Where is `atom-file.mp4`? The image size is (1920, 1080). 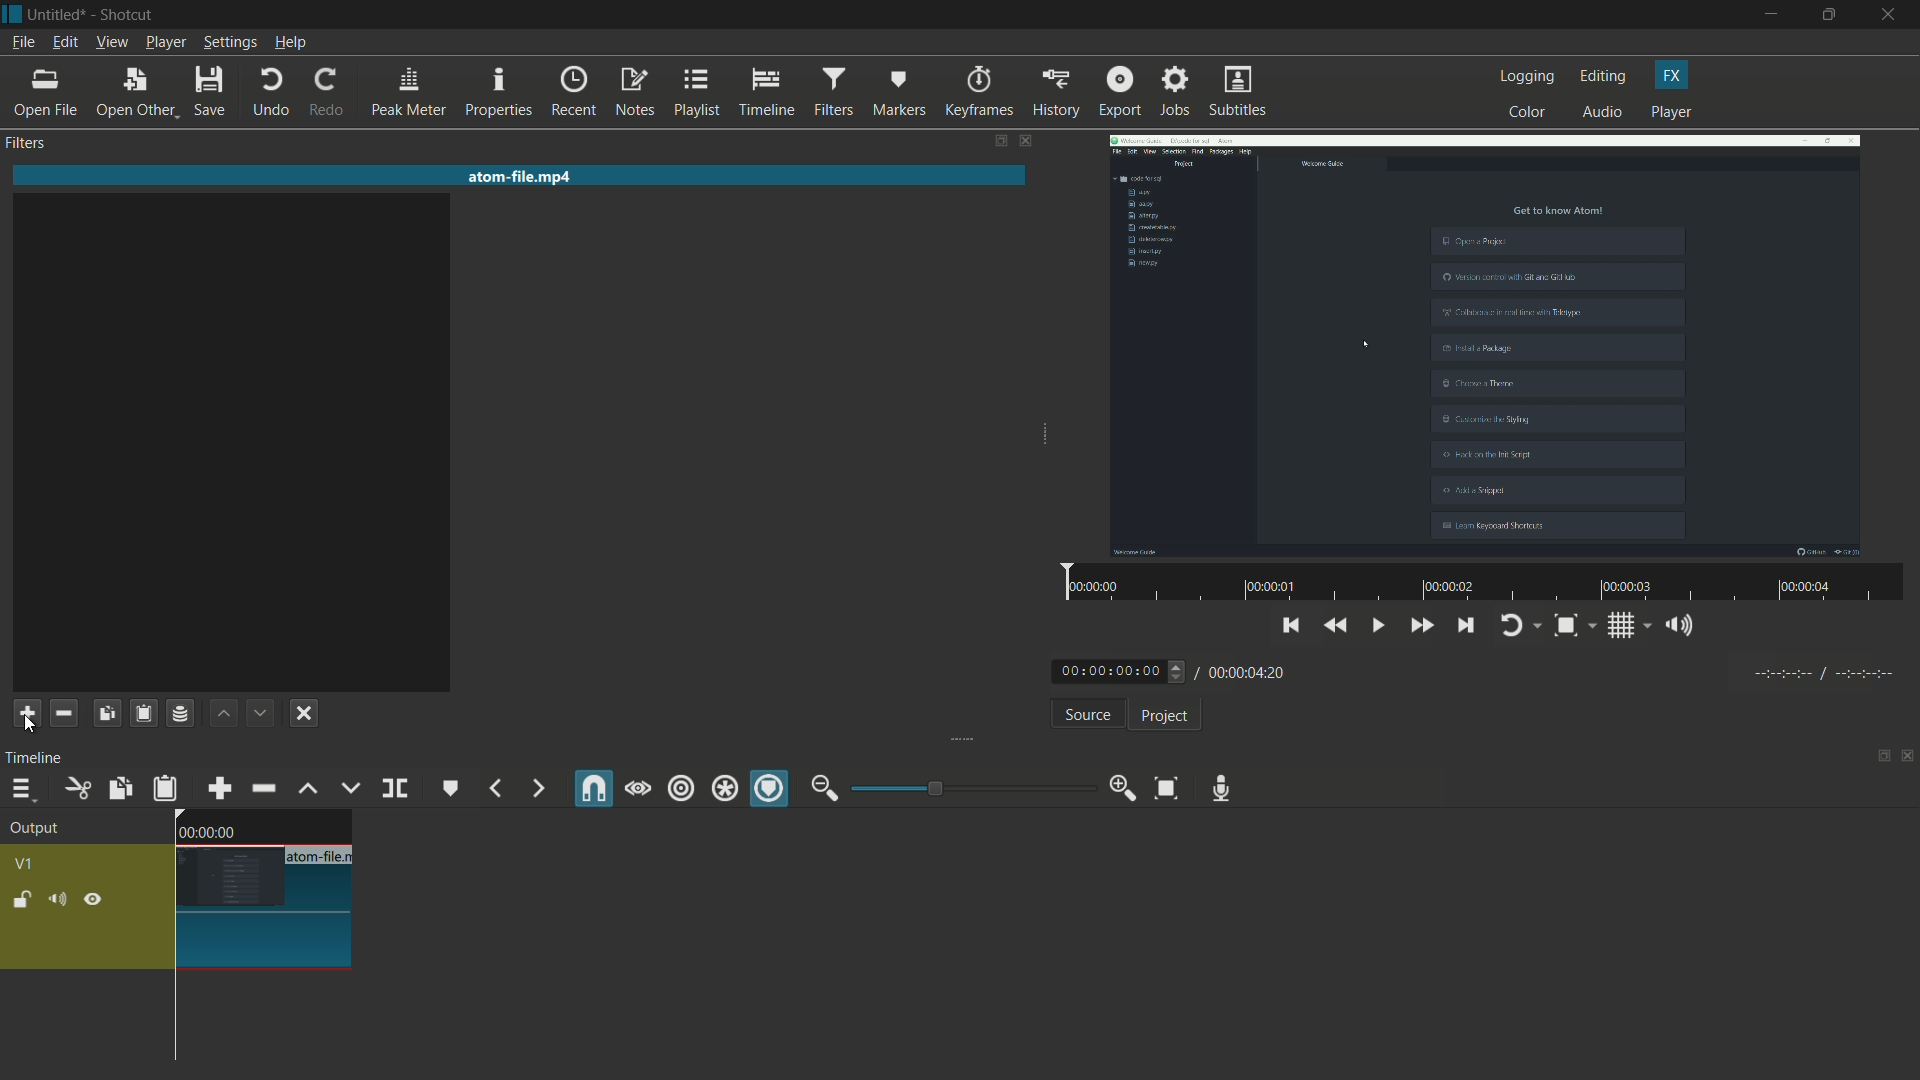
atom-file.mp4 is located at coordinates (518, 175).